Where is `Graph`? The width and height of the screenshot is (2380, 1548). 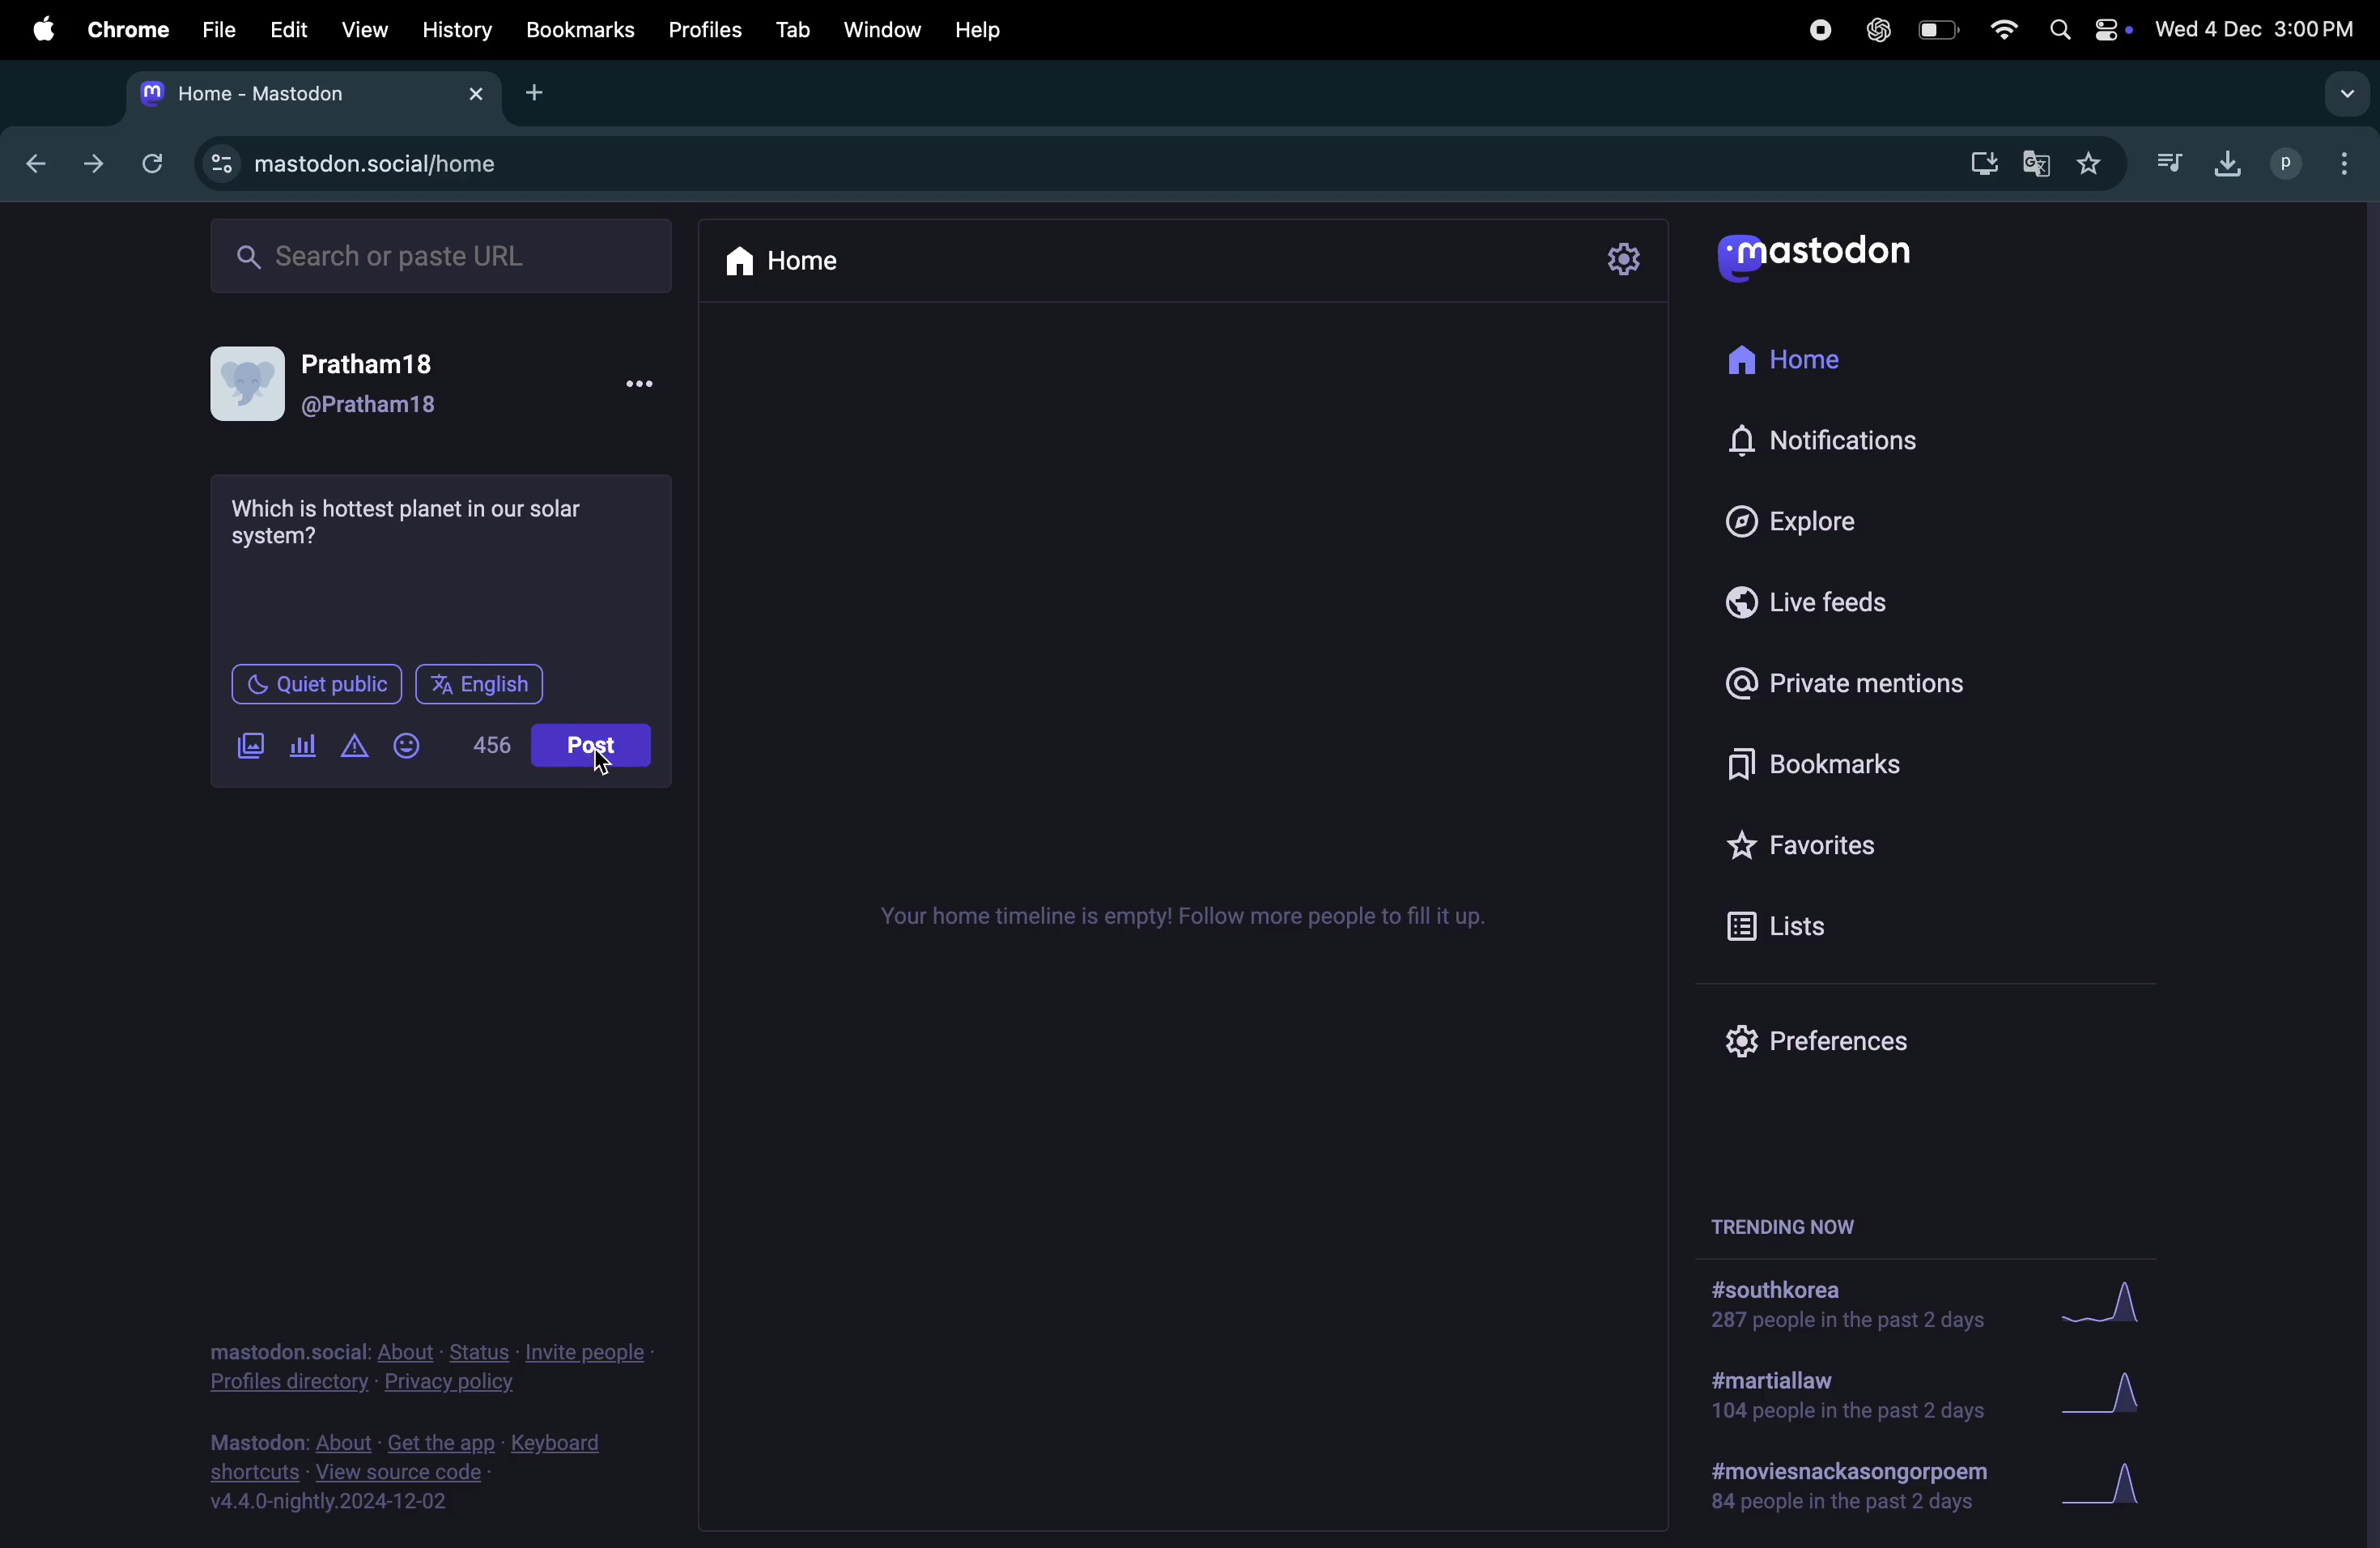
Graph is located at coordinates (2105, 1485).